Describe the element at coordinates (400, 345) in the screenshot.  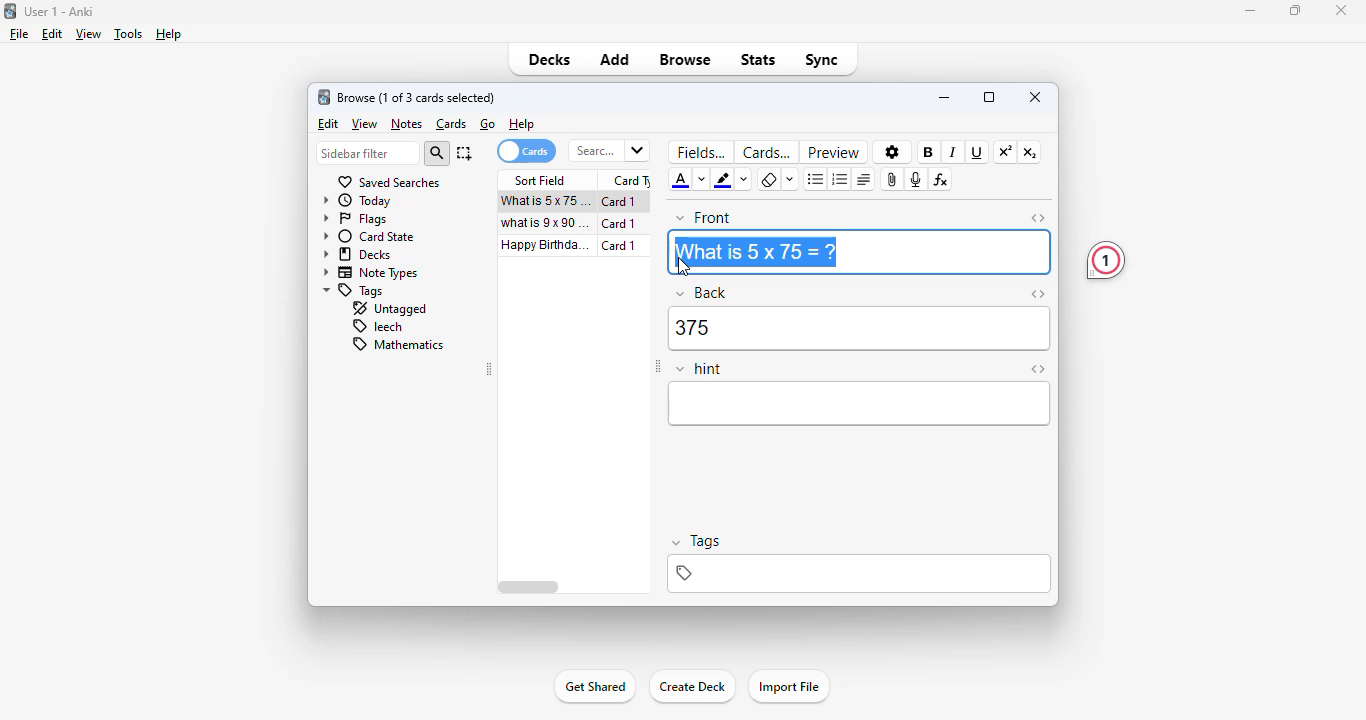
I see `mathematics` at that location.